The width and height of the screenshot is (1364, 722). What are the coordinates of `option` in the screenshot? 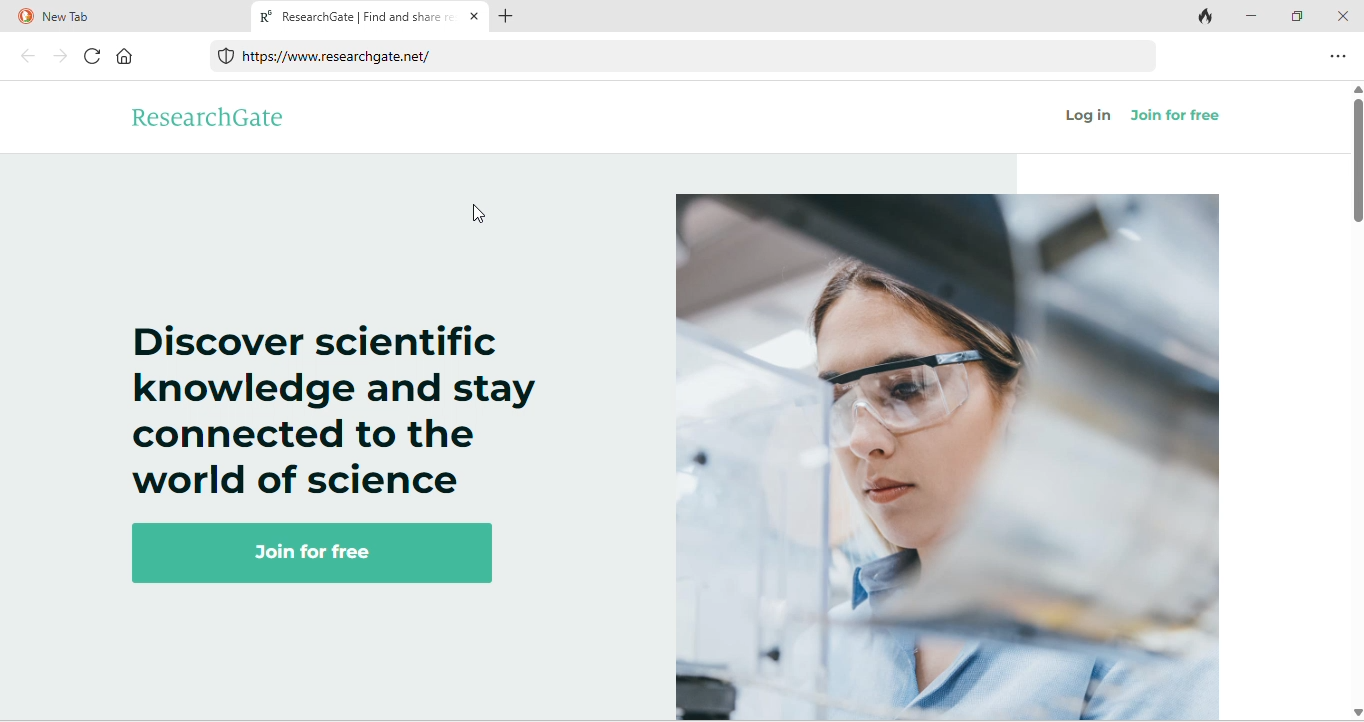 It's located at (1340, 55).